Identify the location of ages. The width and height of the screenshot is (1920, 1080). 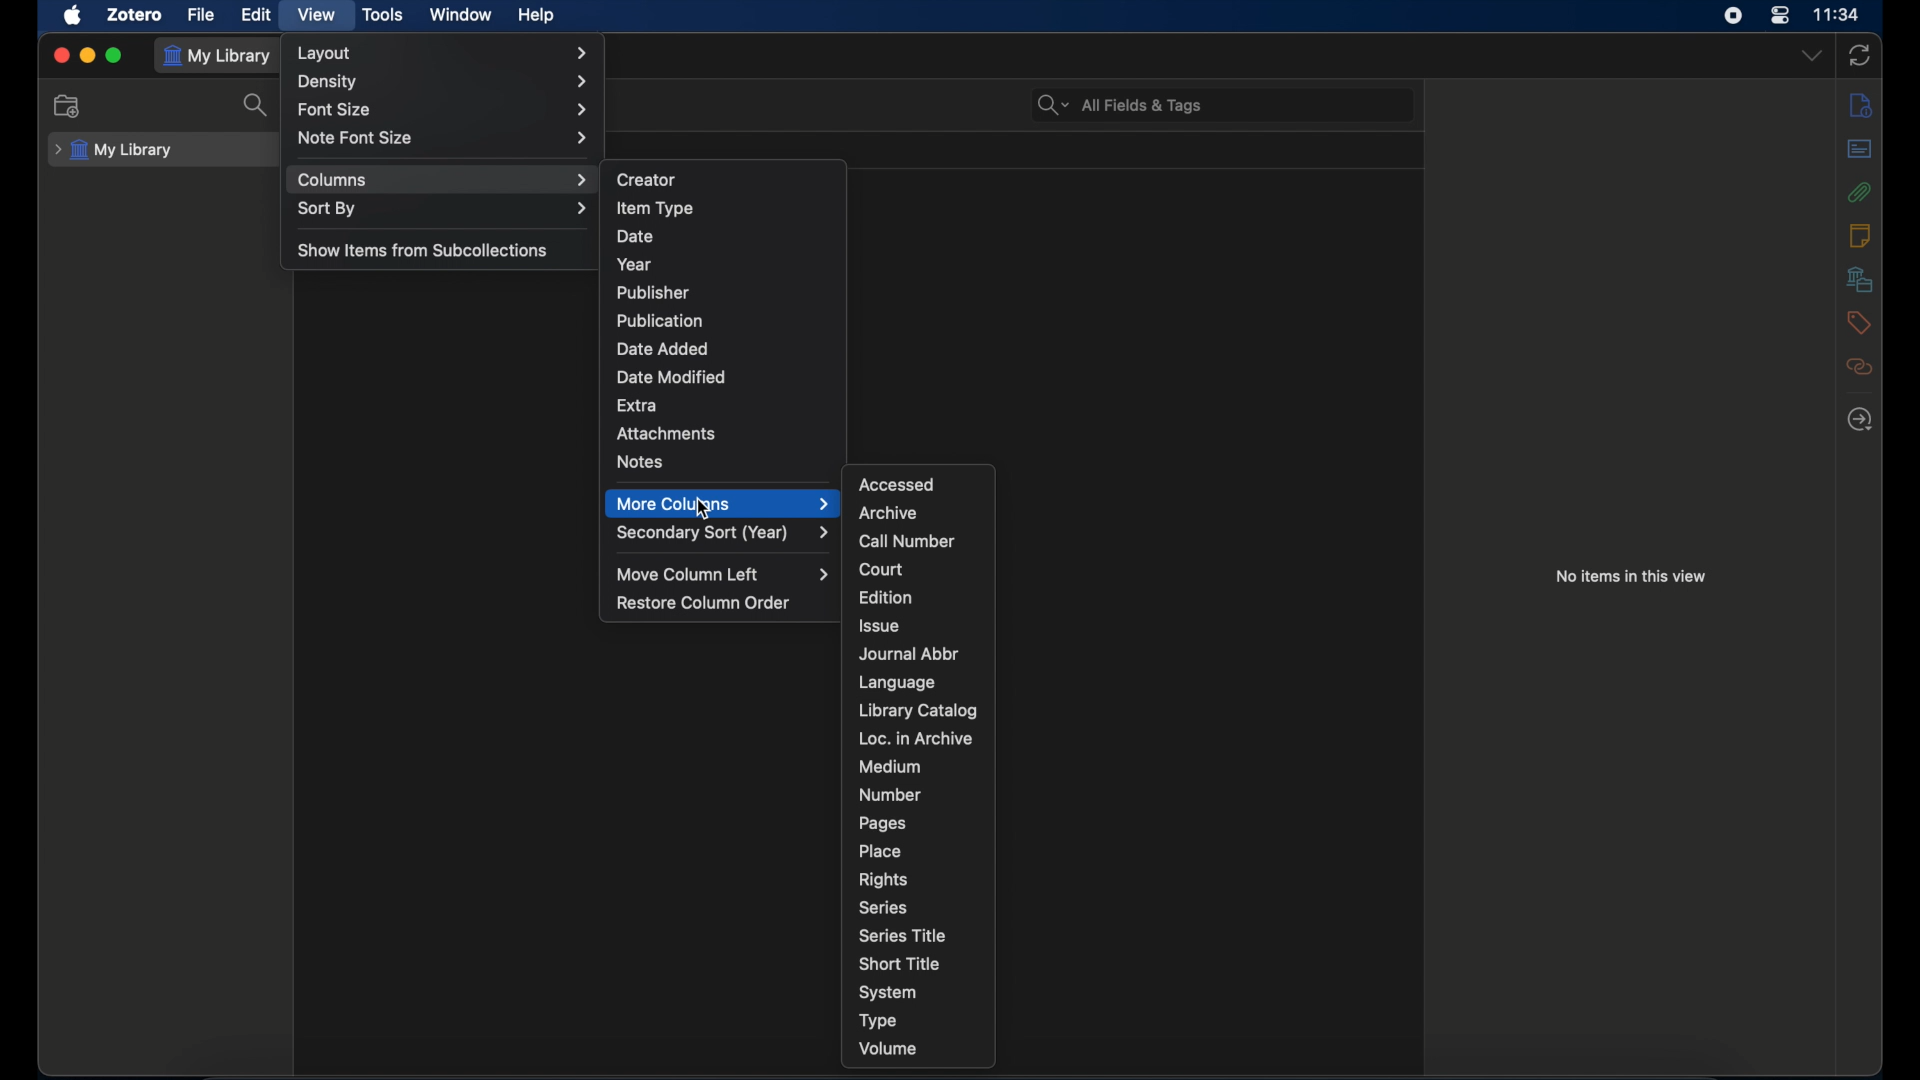
(883, 823).